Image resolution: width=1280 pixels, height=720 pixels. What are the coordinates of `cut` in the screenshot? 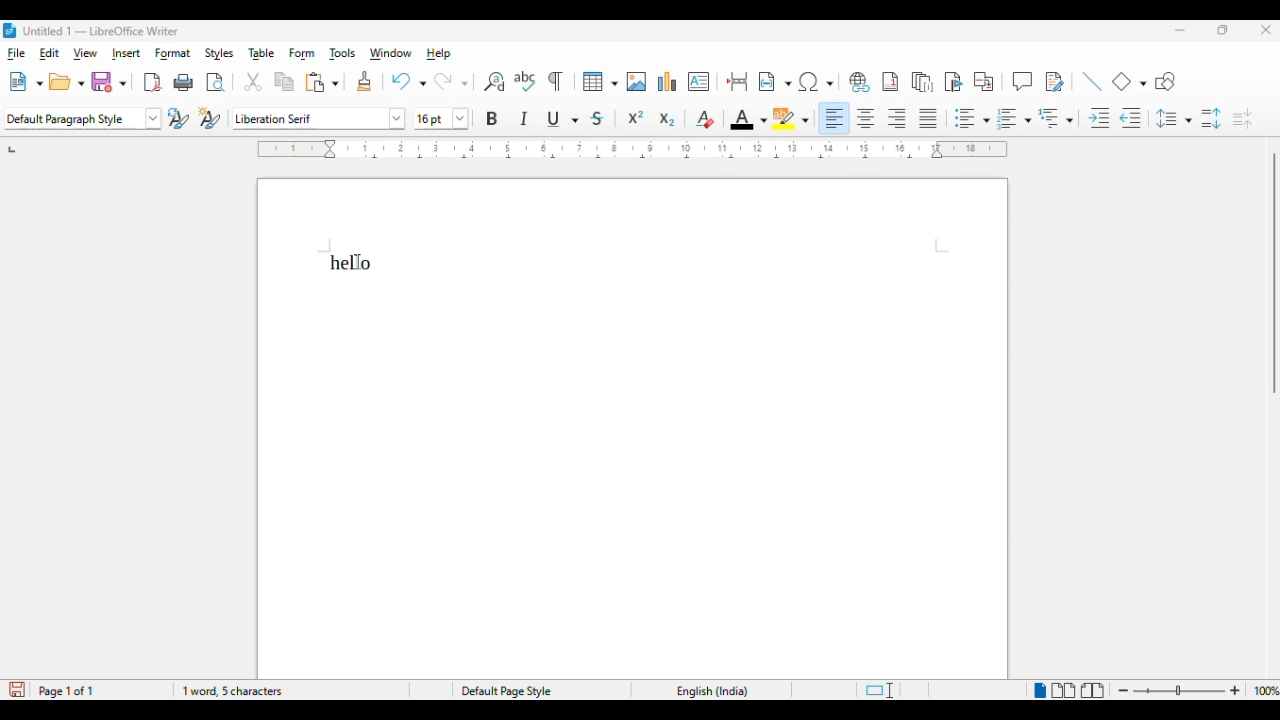 It's located at (253, 82).